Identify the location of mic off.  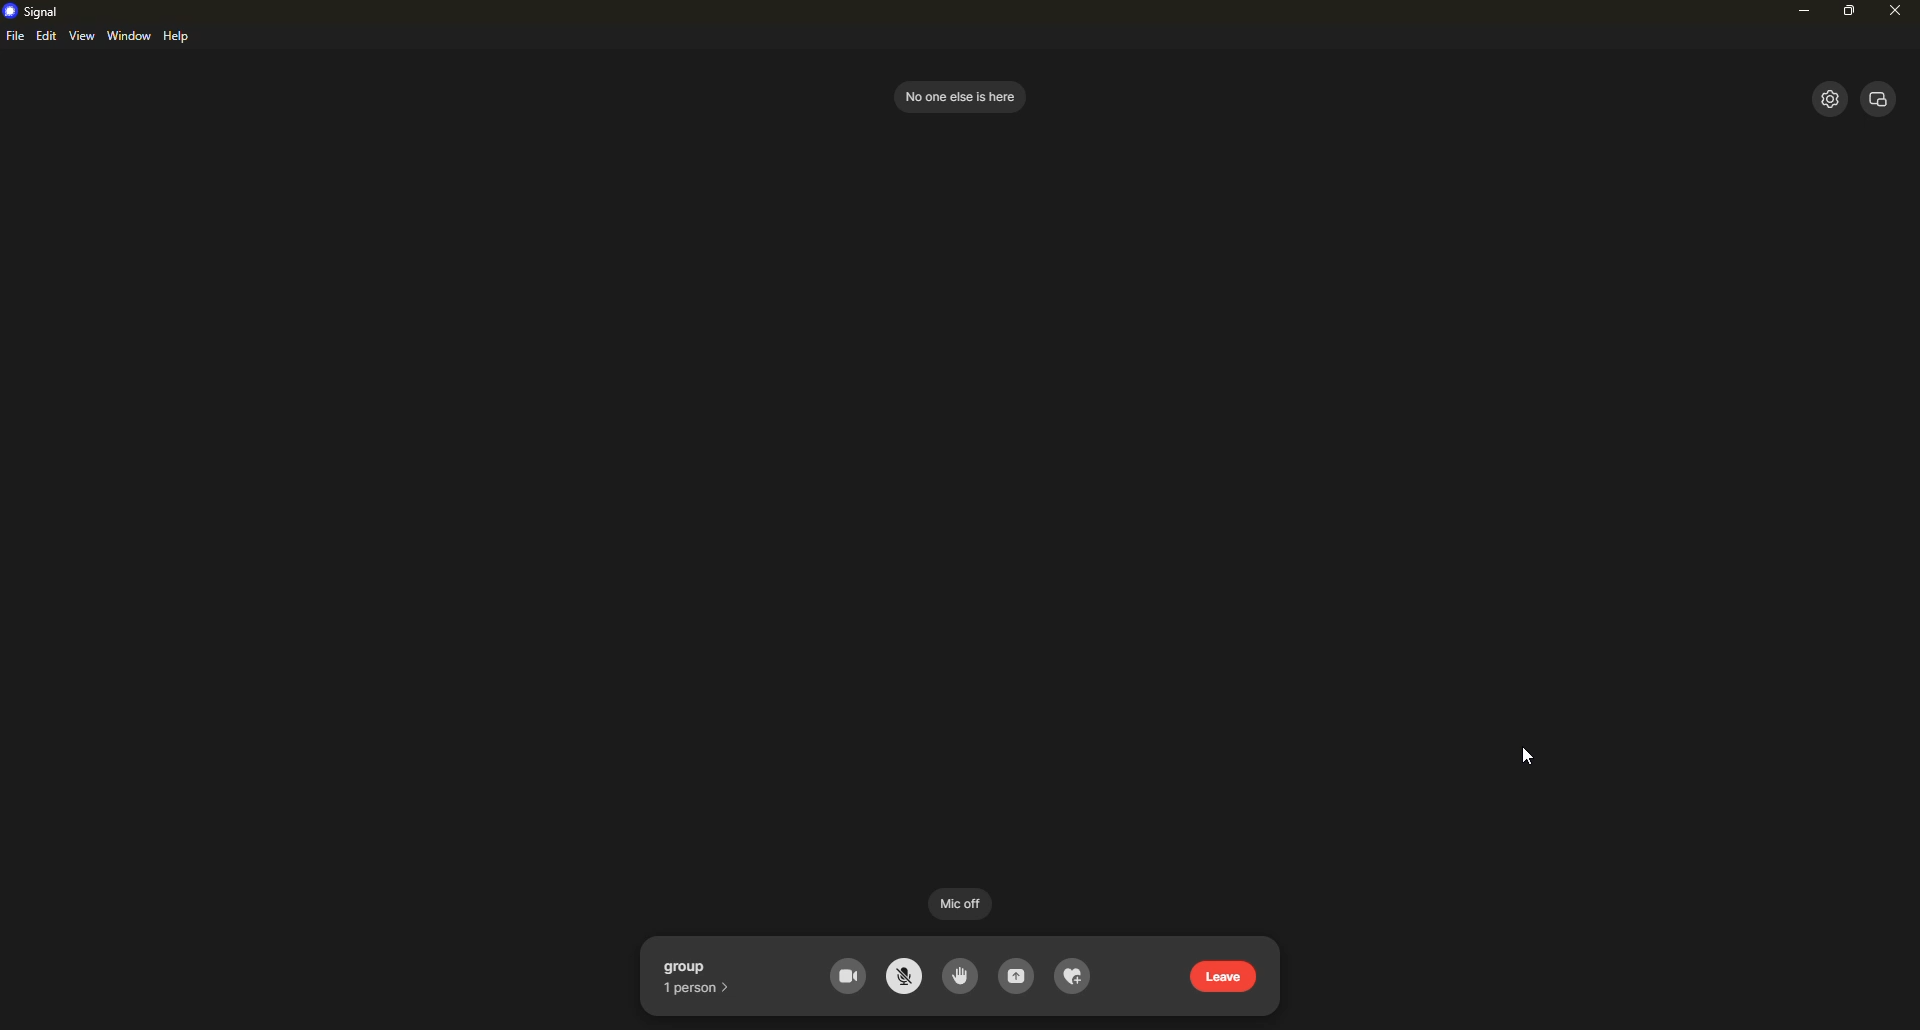
(961, 903).